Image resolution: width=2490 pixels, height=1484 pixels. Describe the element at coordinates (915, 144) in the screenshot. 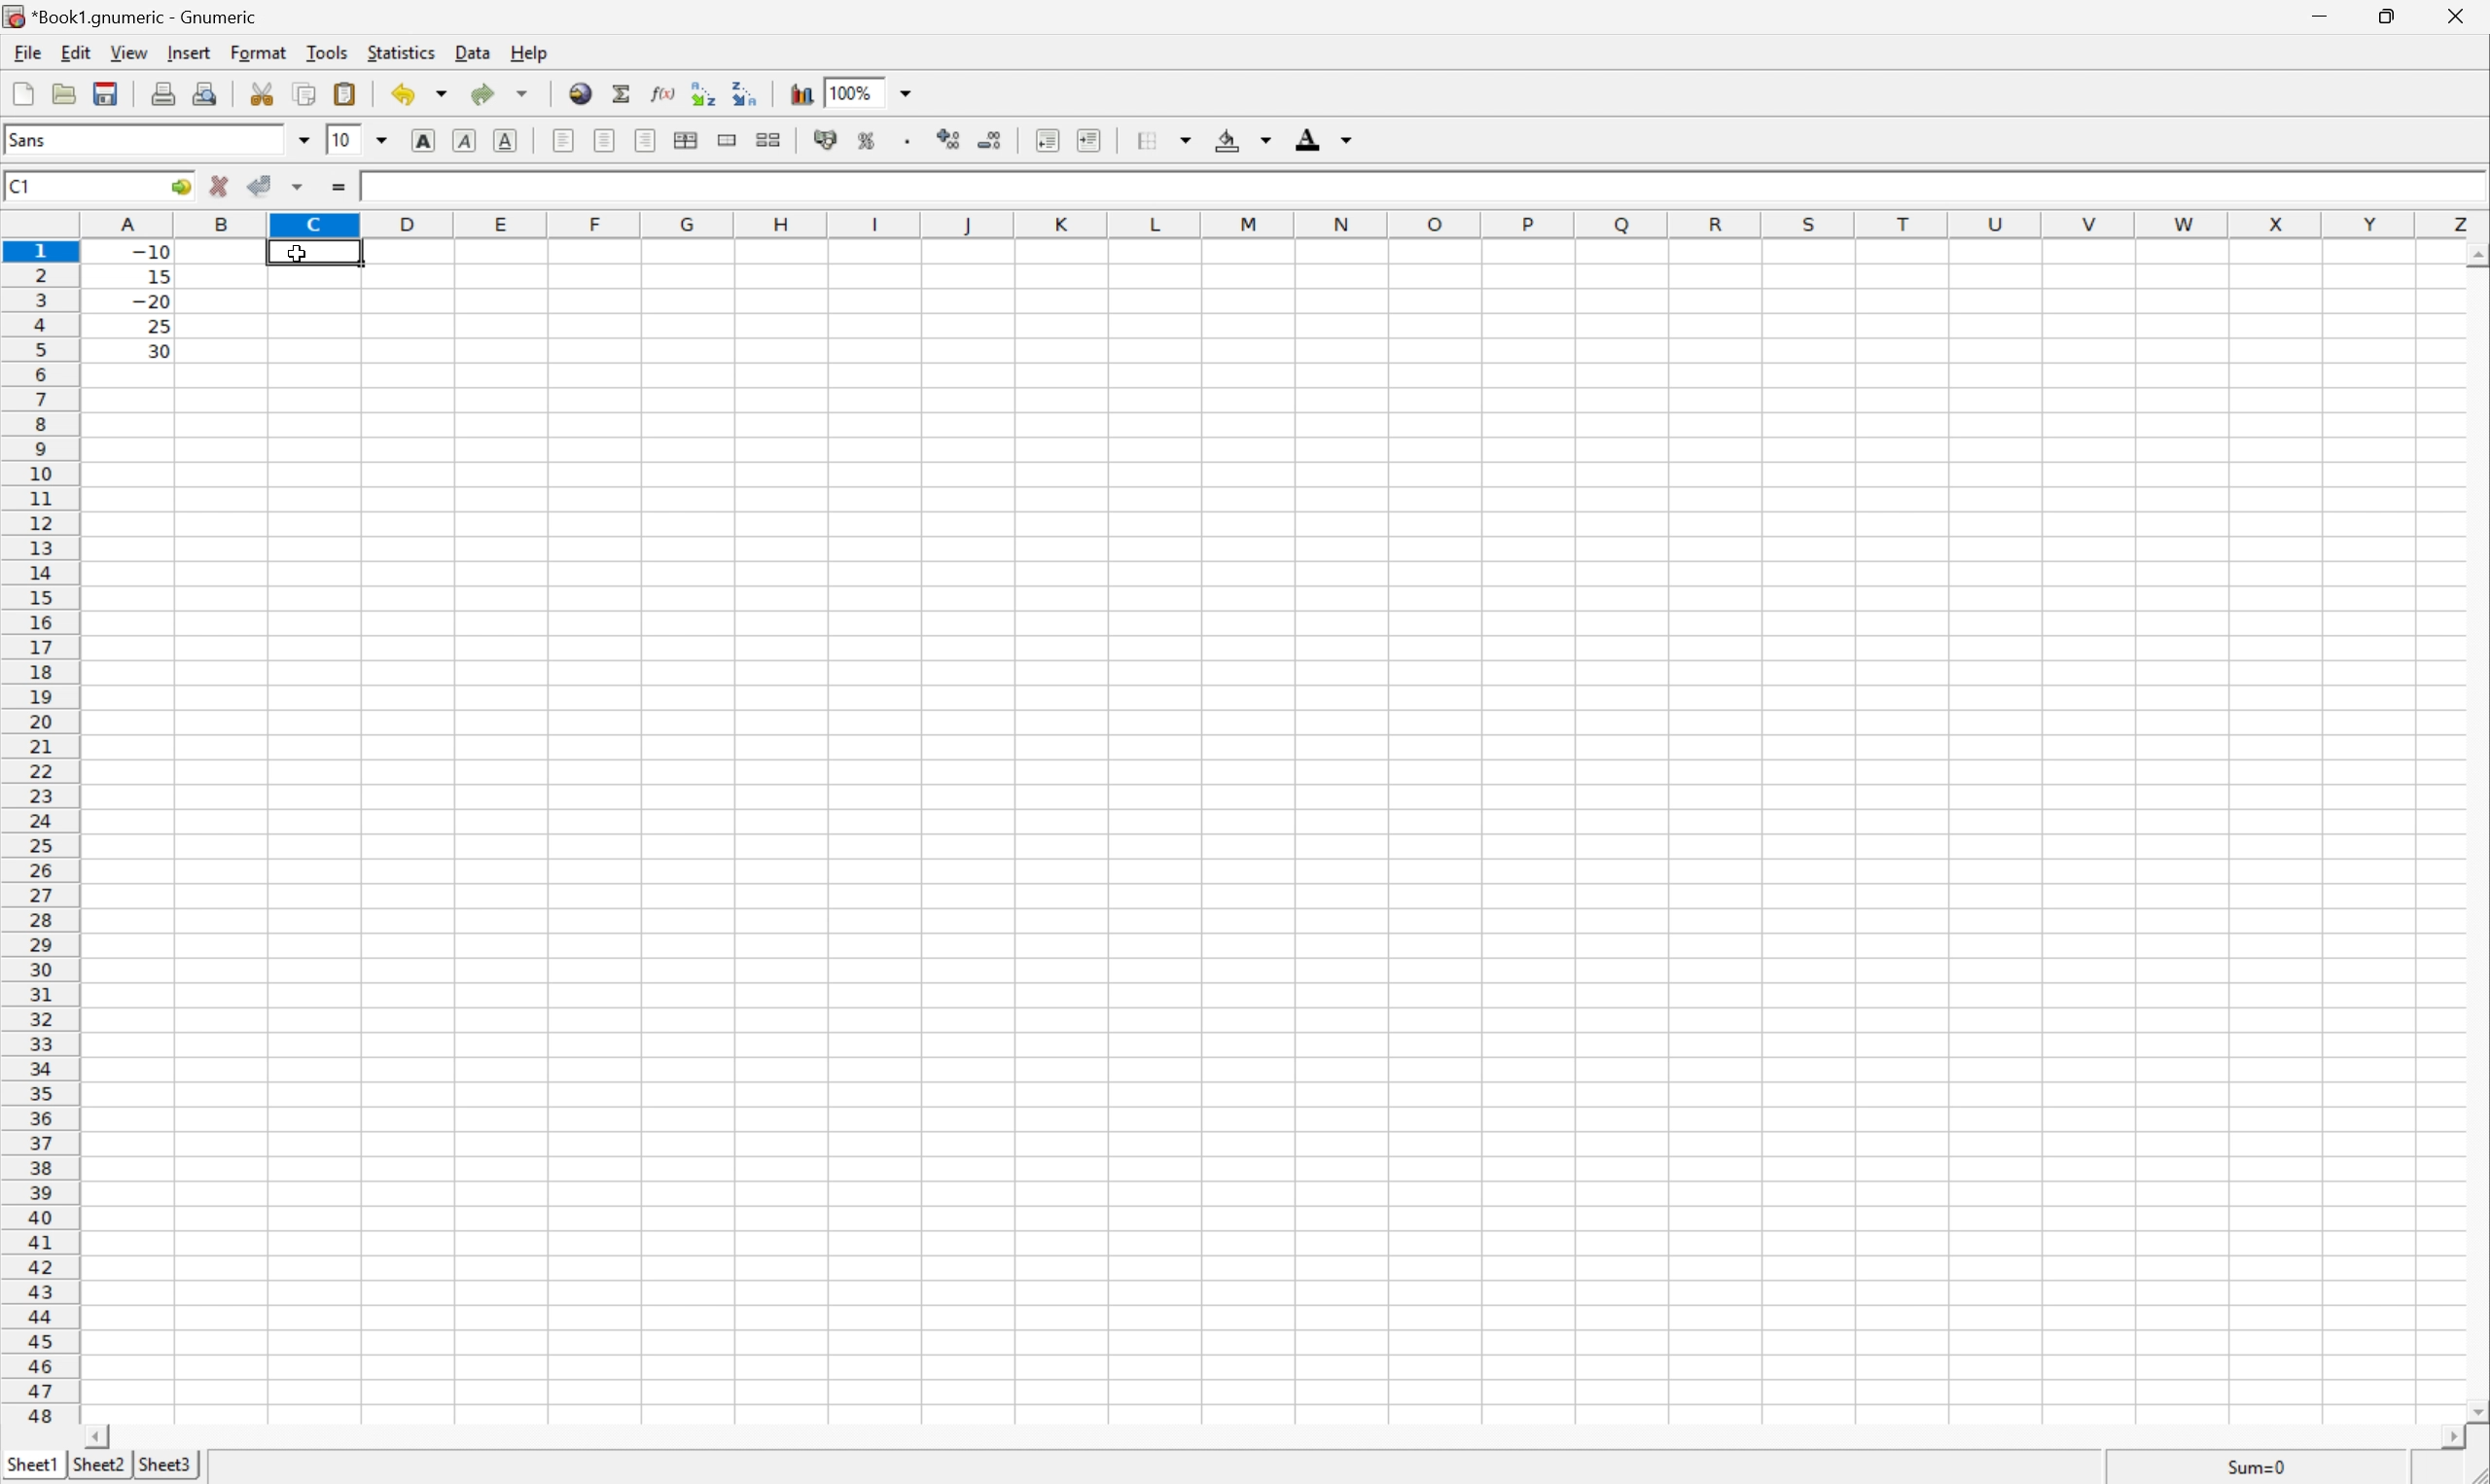

I see `Set the format of the selected cells to include a thousands separator` at that location.